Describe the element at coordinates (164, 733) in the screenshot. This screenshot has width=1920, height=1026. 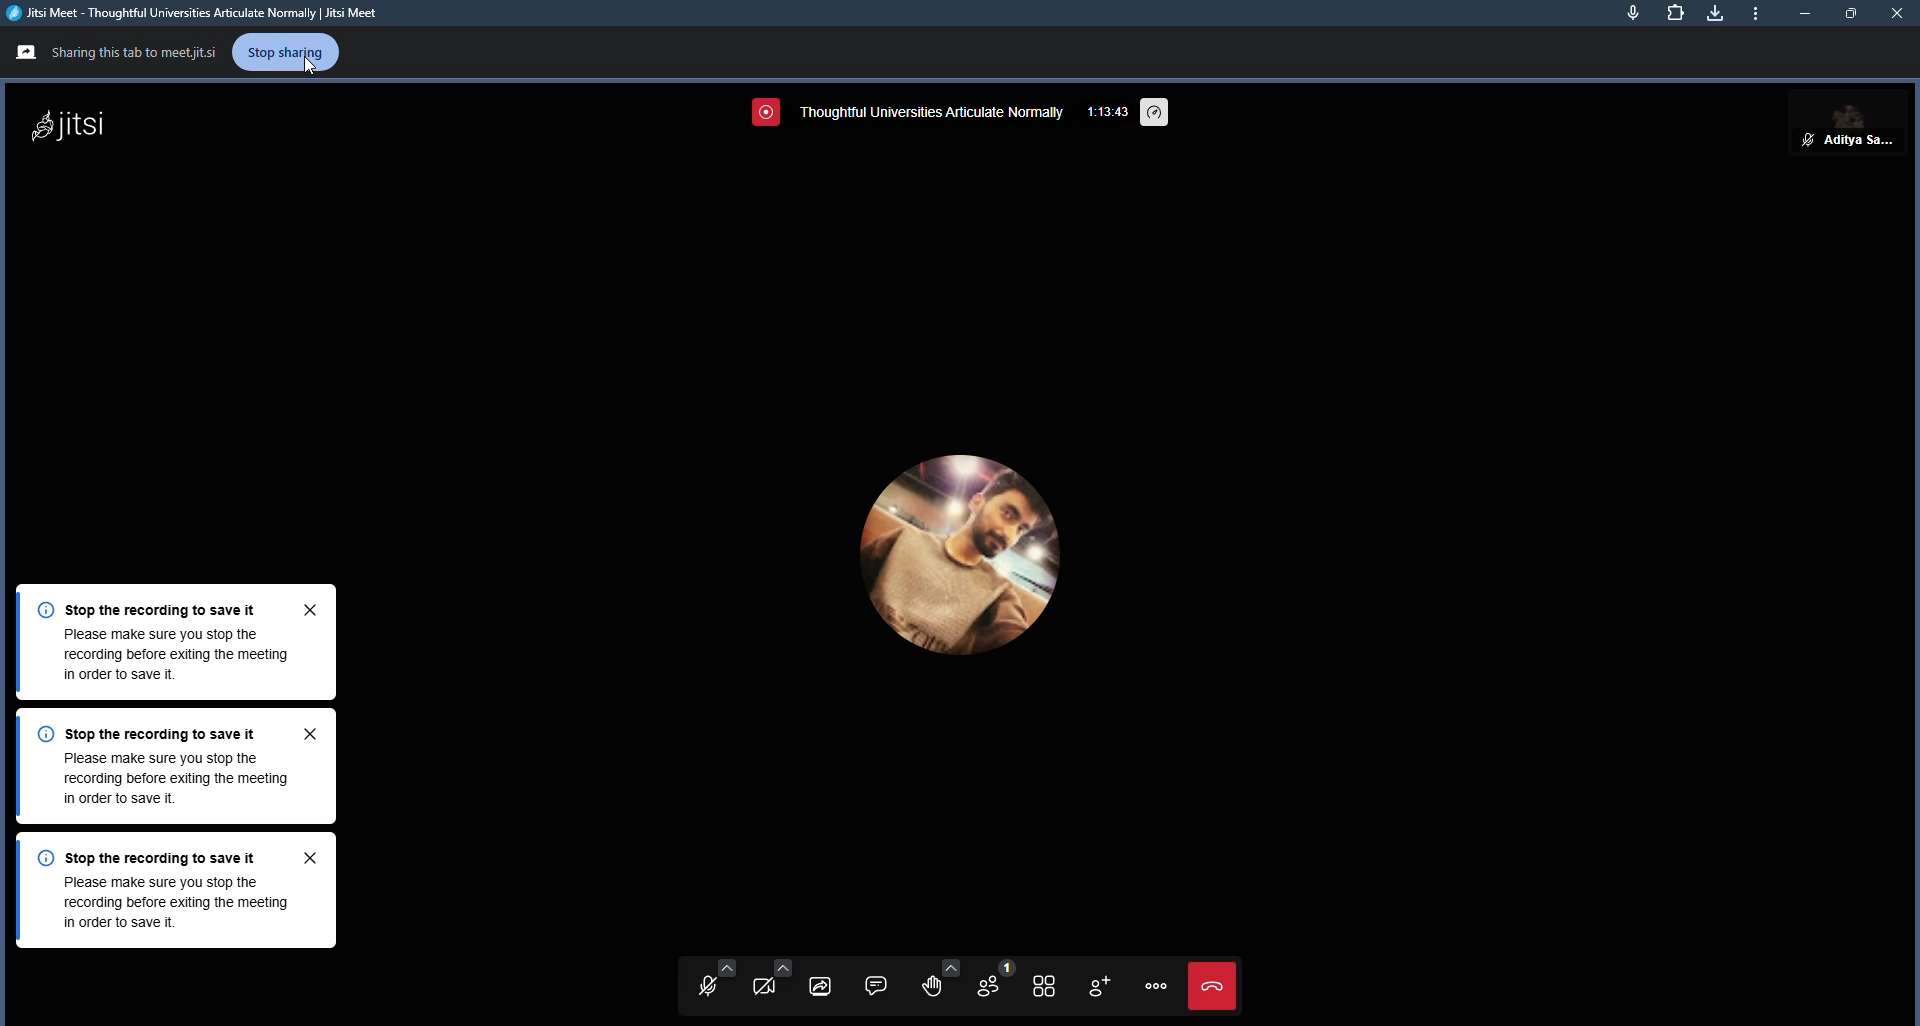
I see `») Stop the recording to save it` at that location.